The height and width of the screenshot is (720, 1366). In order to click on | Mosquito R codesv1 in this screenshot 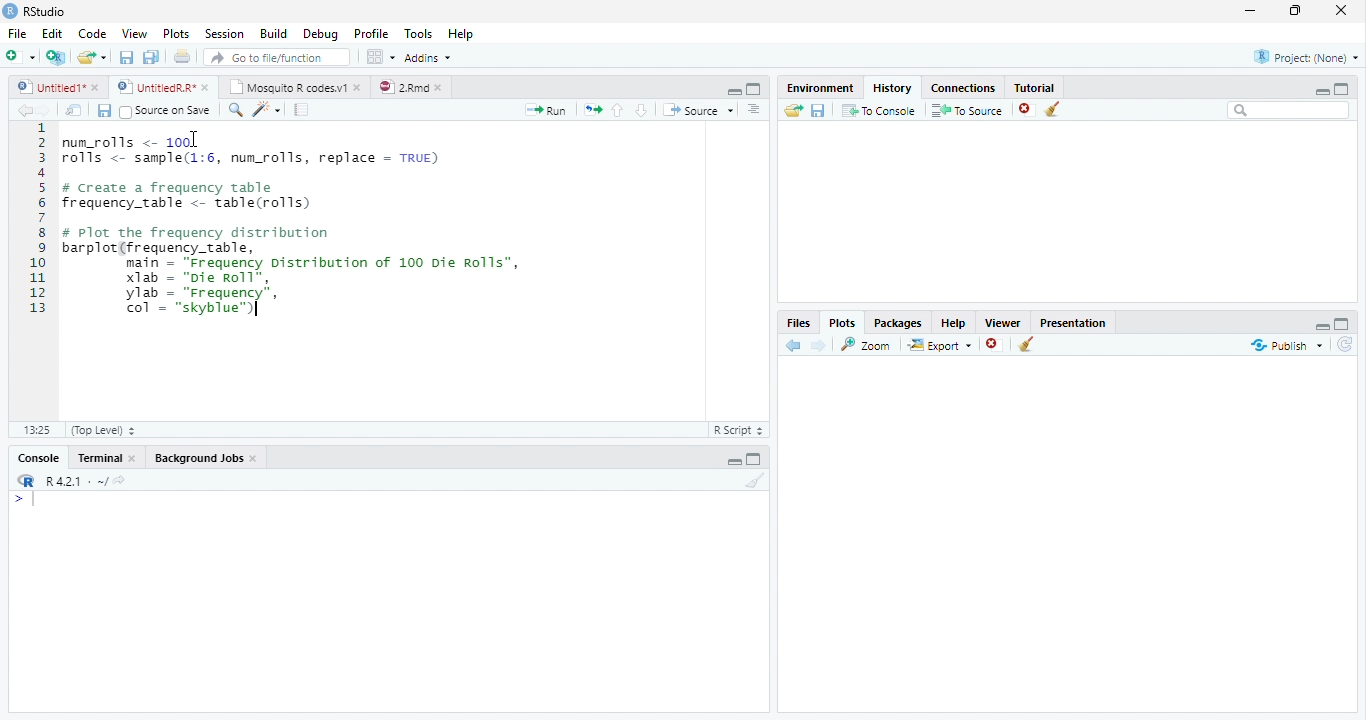, I will do `click(294, 87)`.